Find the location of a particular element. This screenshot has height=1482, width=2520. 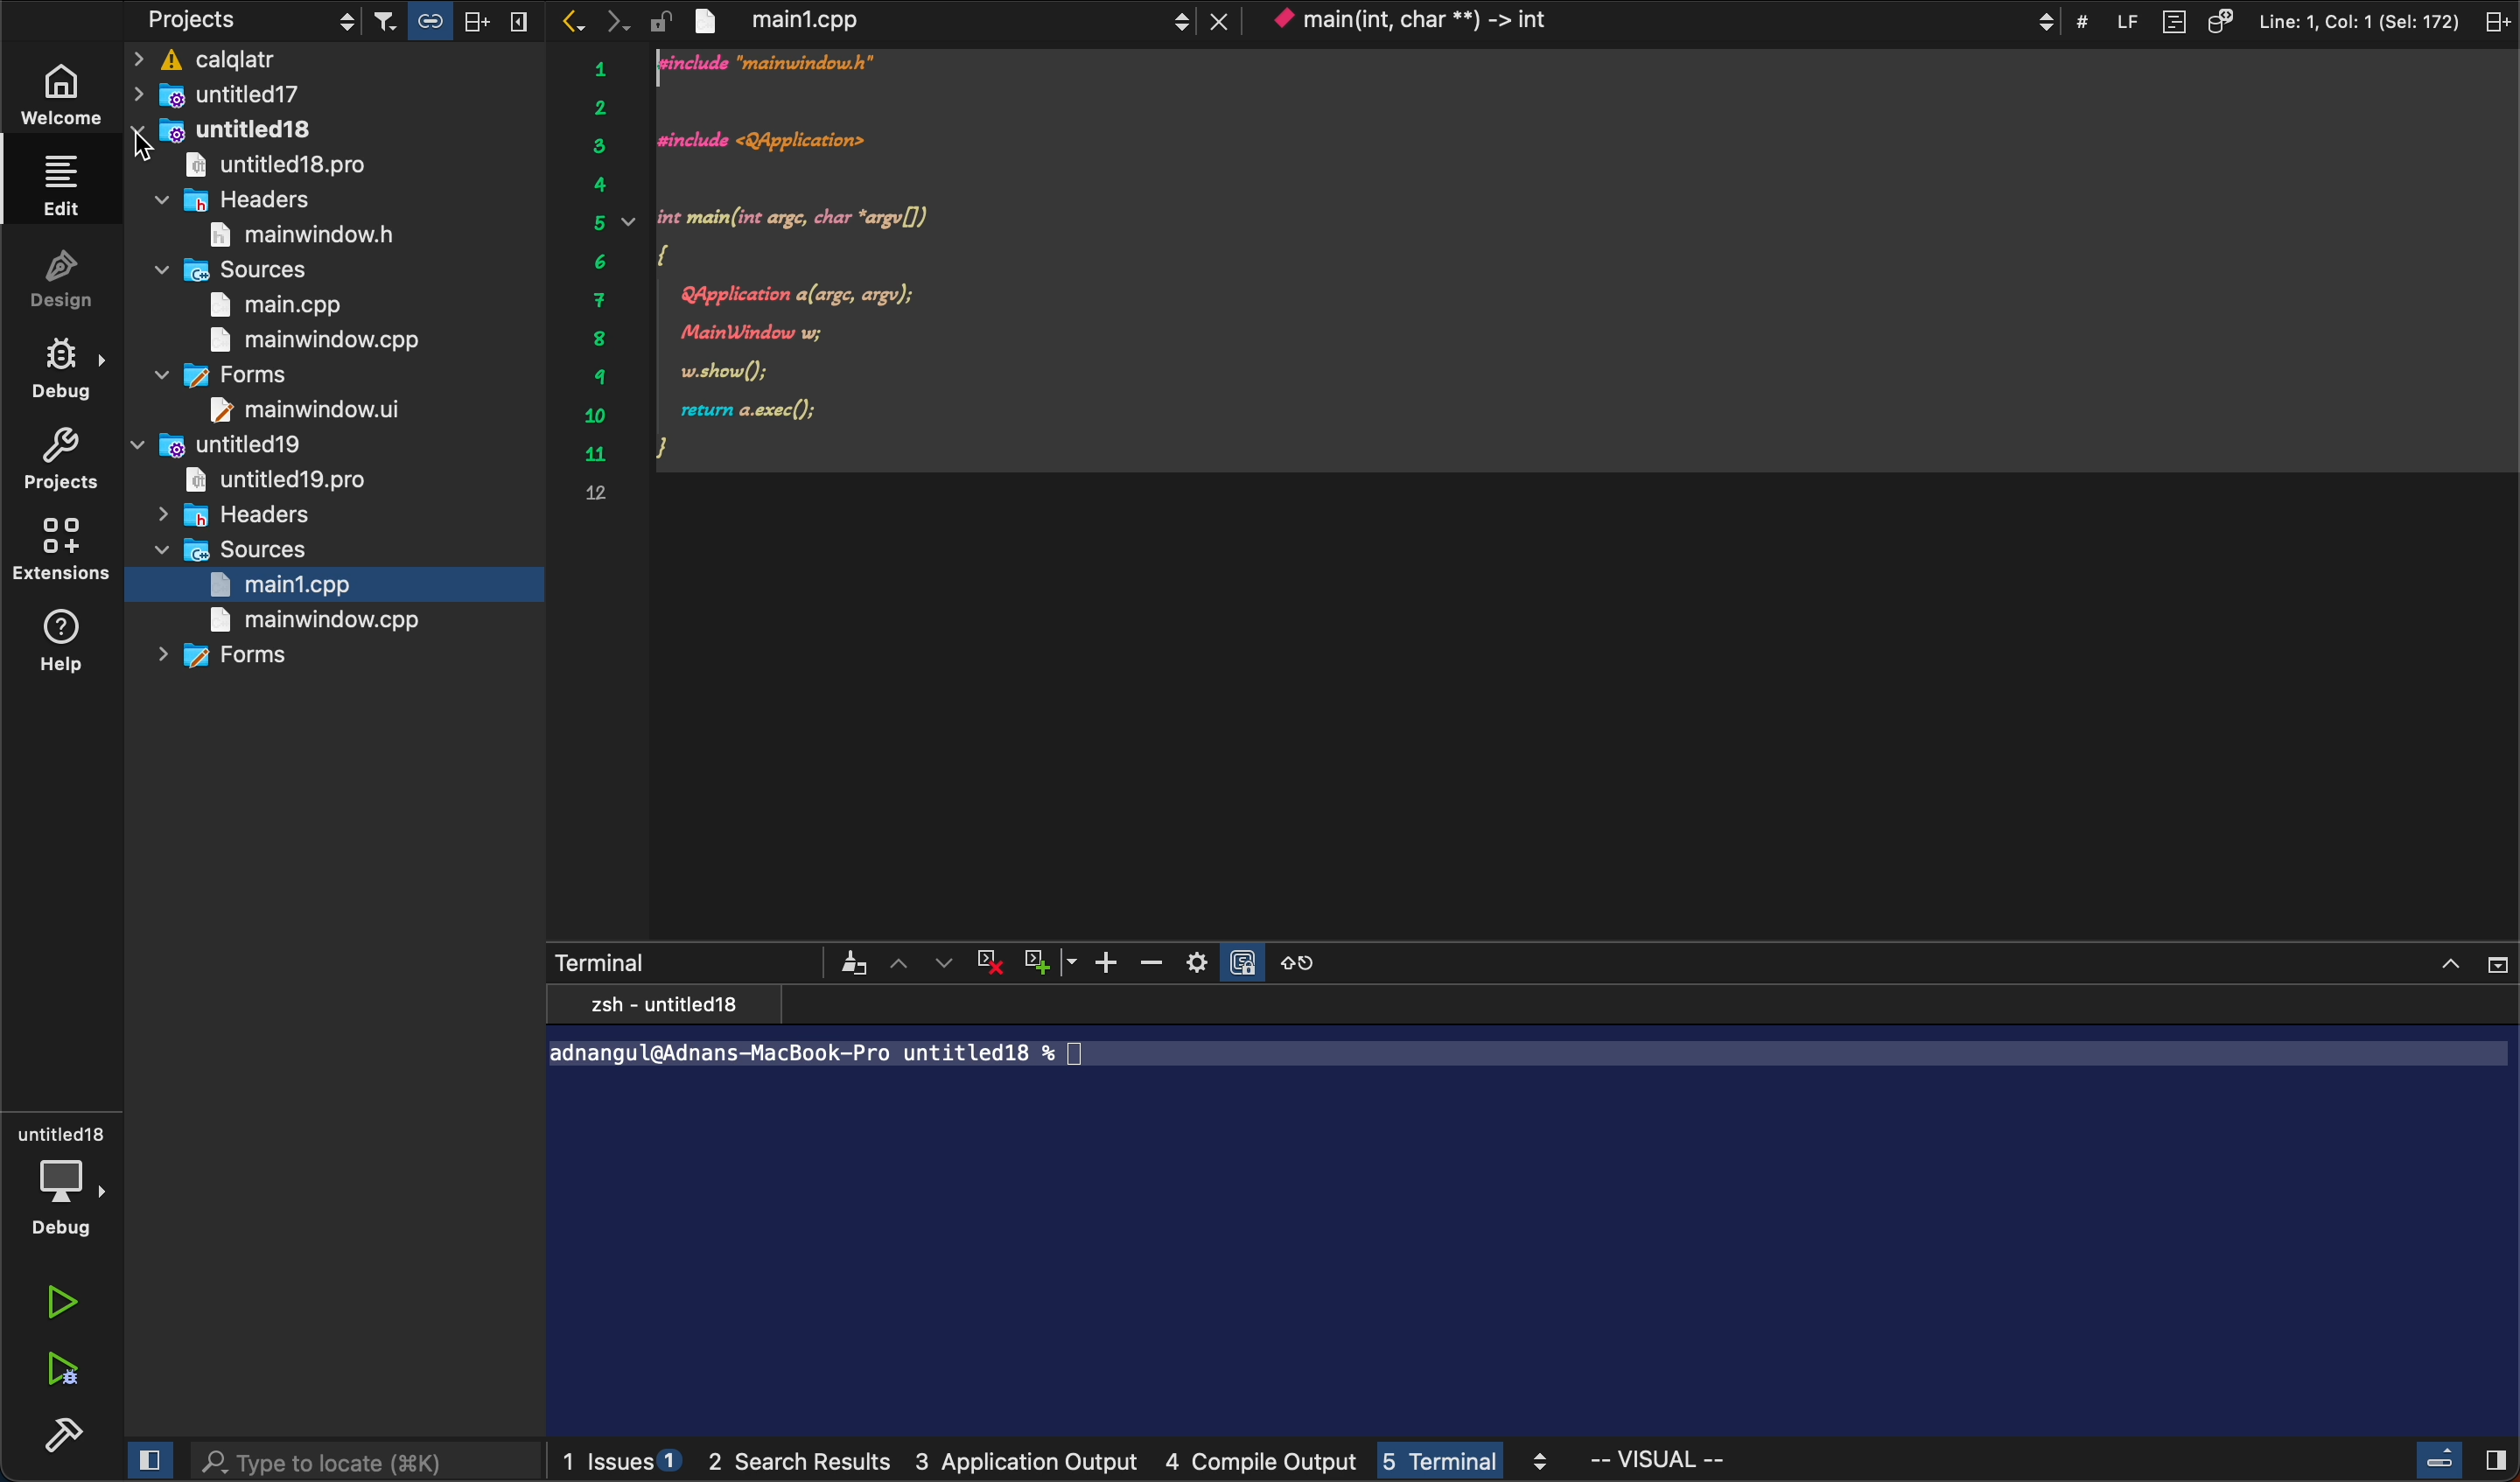

arrows is located at coordinates (916, 962).